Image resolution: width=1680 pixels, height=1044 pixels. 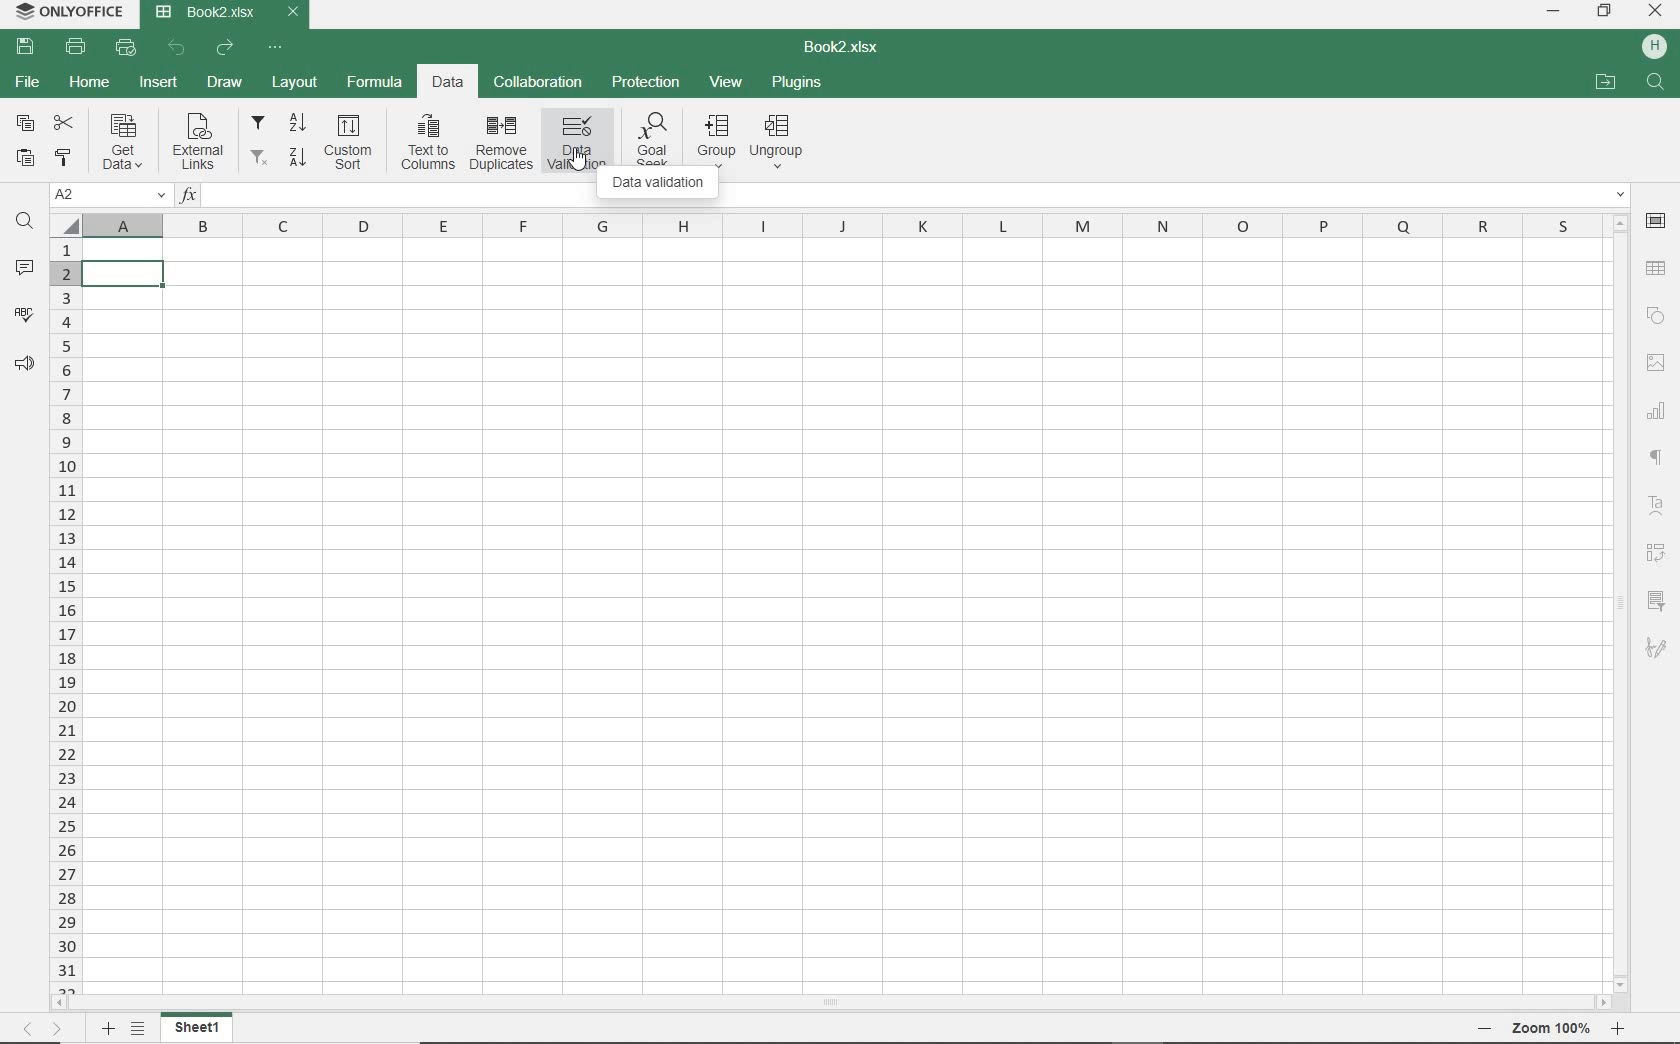 I want to click on HP, so click(x=1655, y=48).